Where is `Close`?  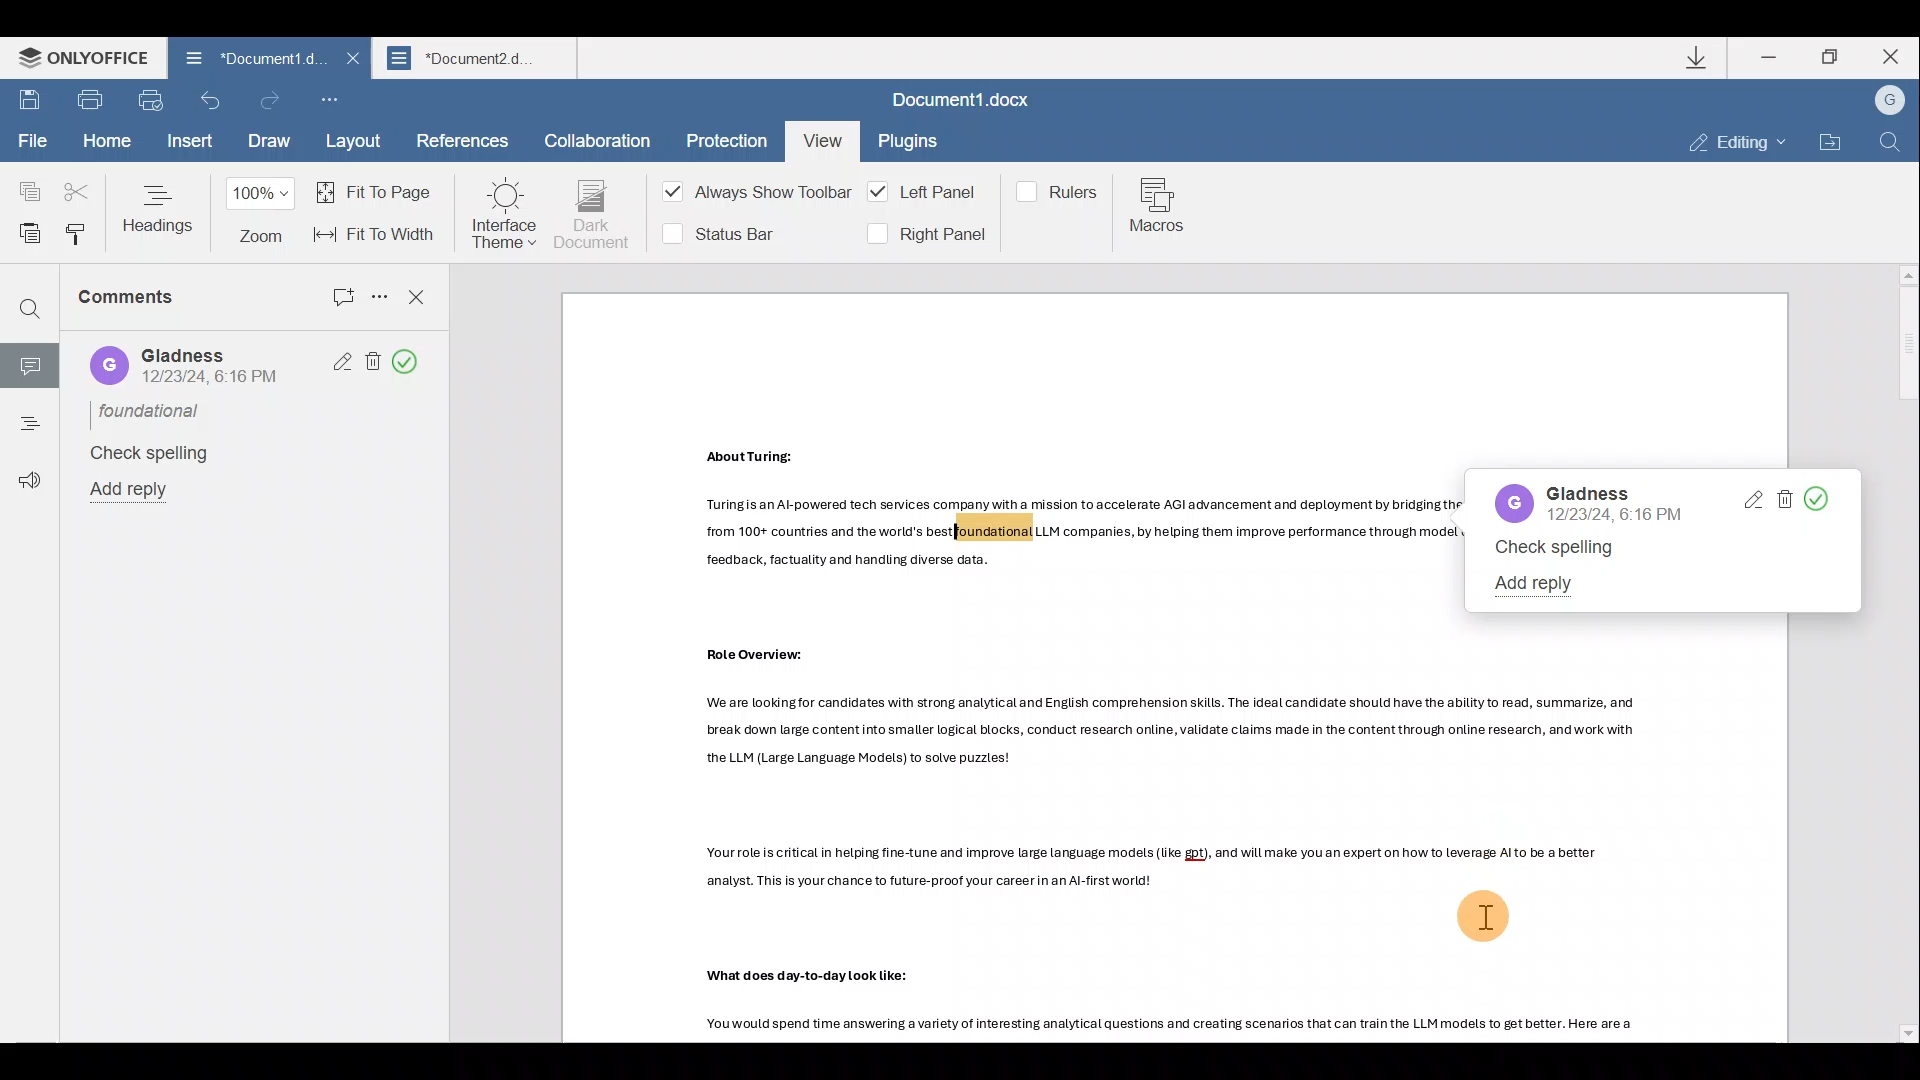 Close is located at coordinates (349, 65).